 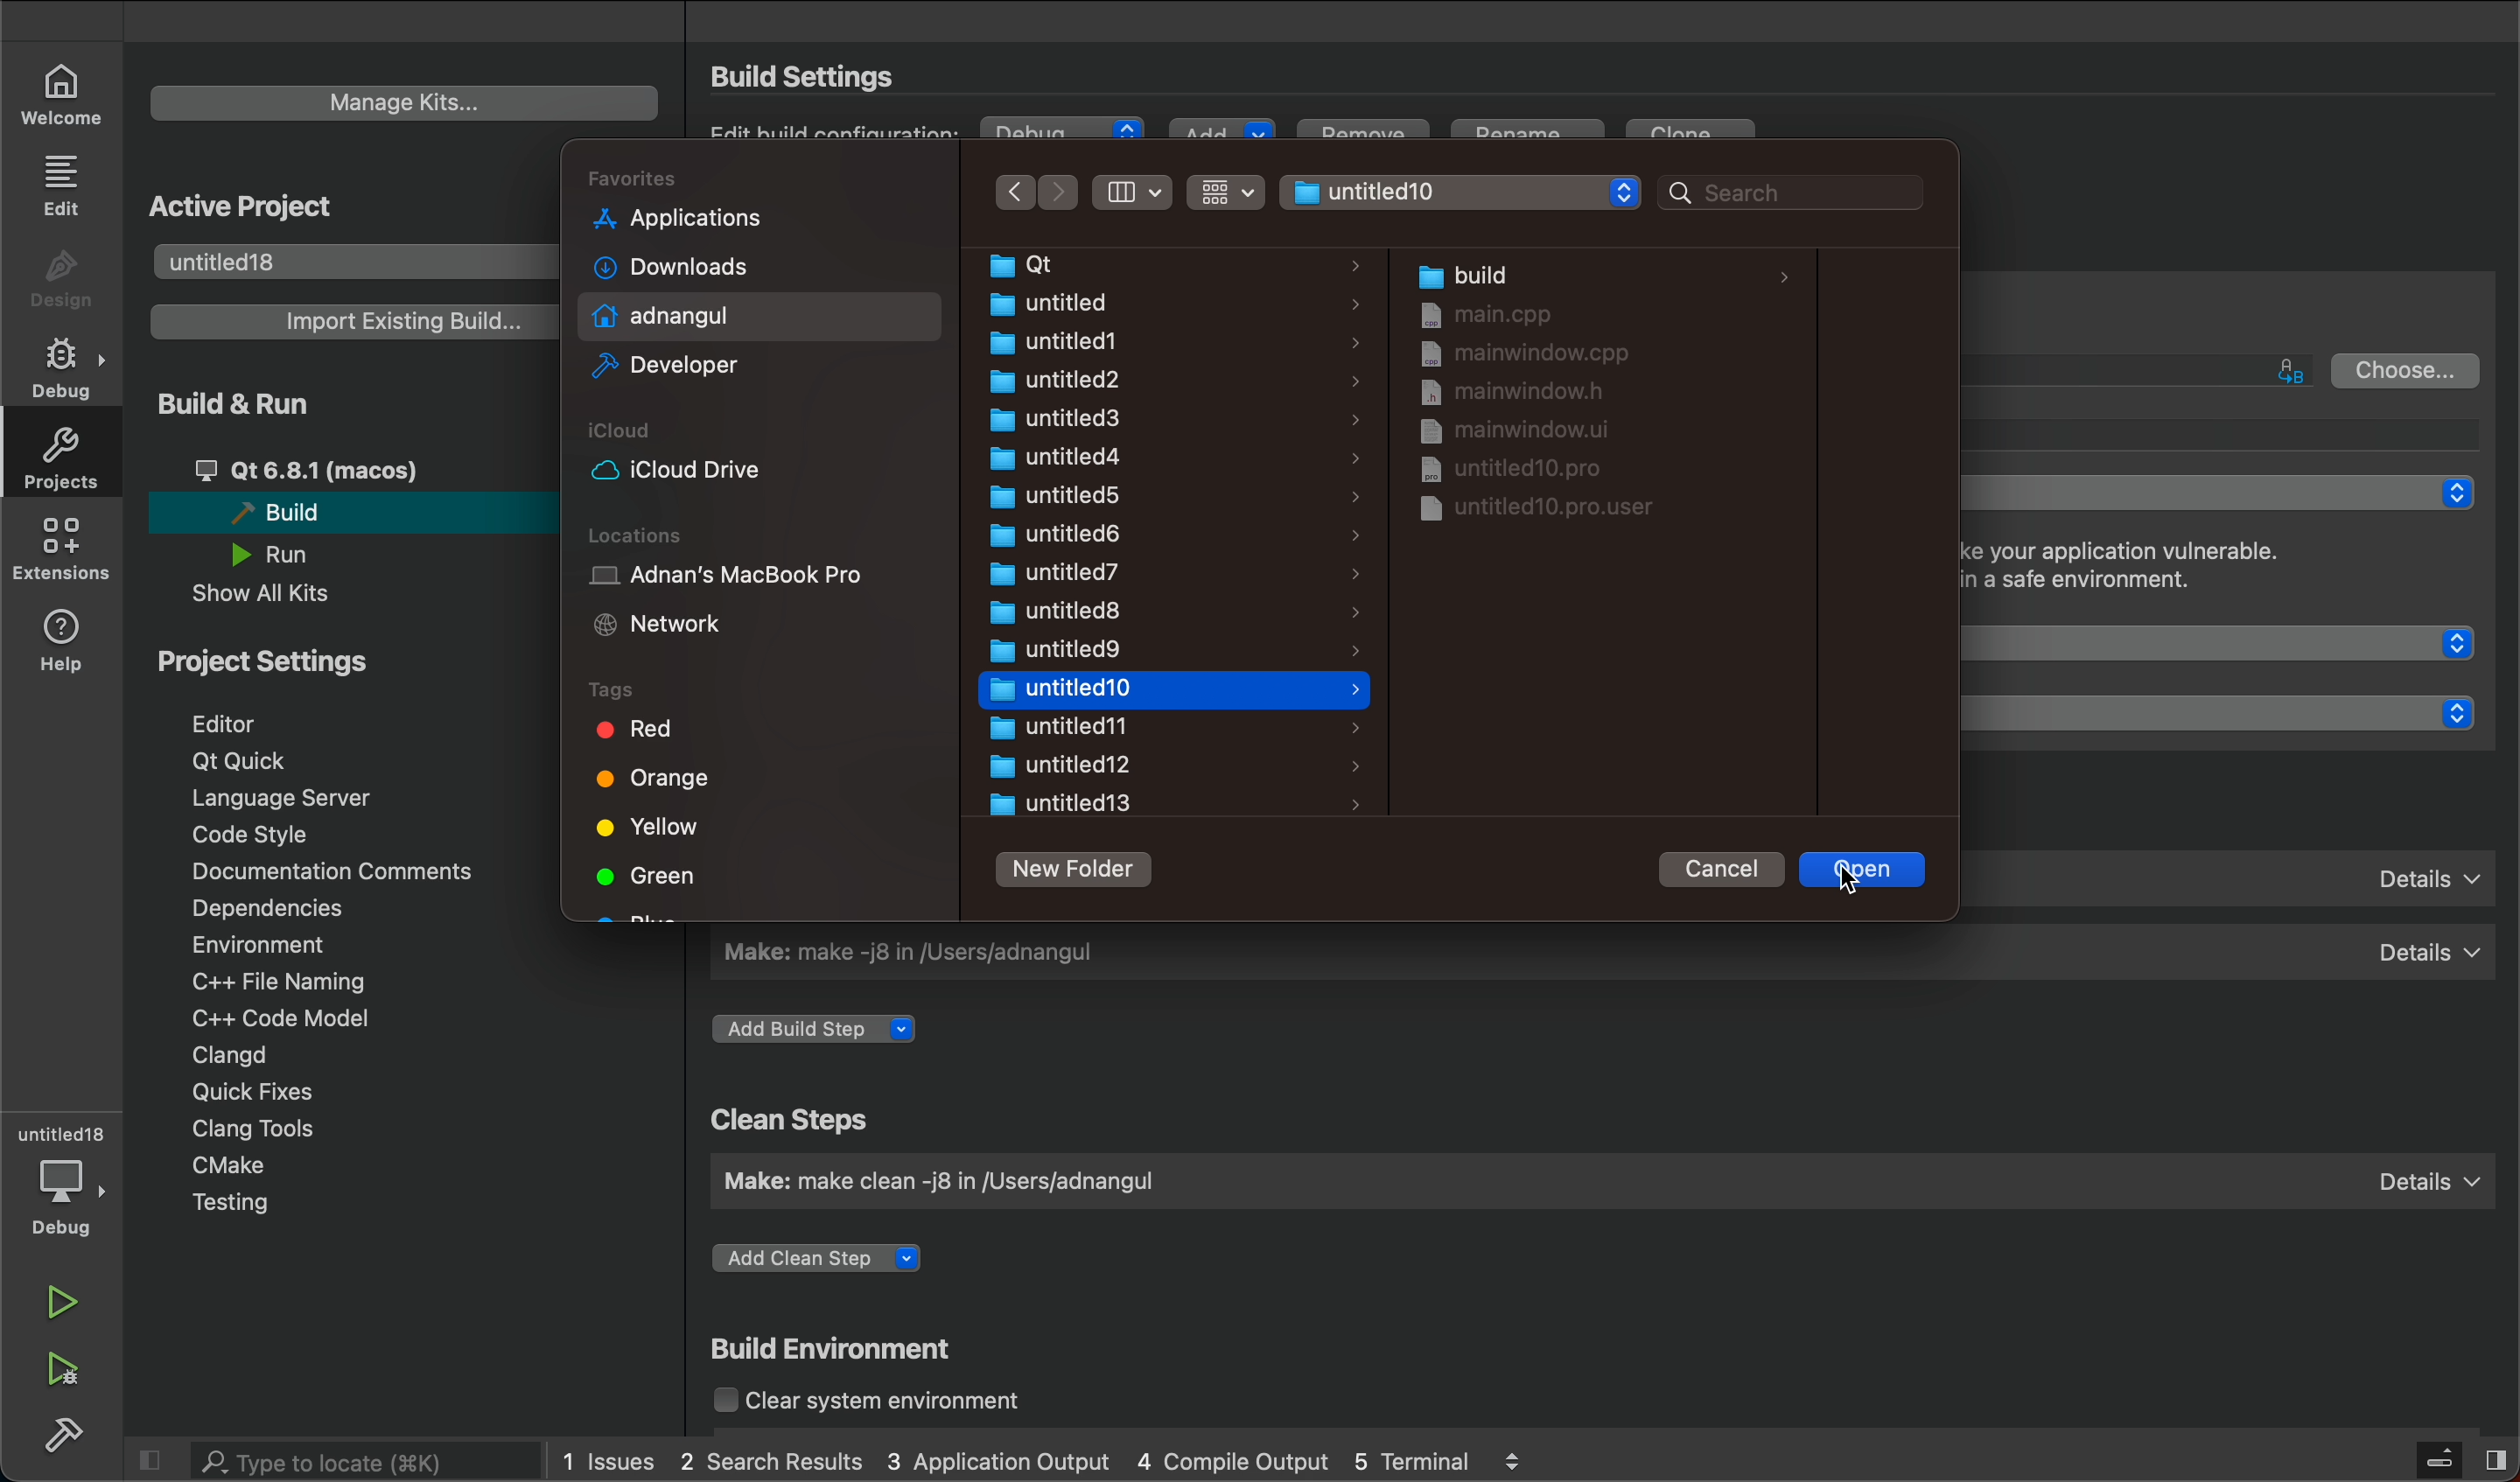 I want to click on adnangul, so click(x=1461, y=192).